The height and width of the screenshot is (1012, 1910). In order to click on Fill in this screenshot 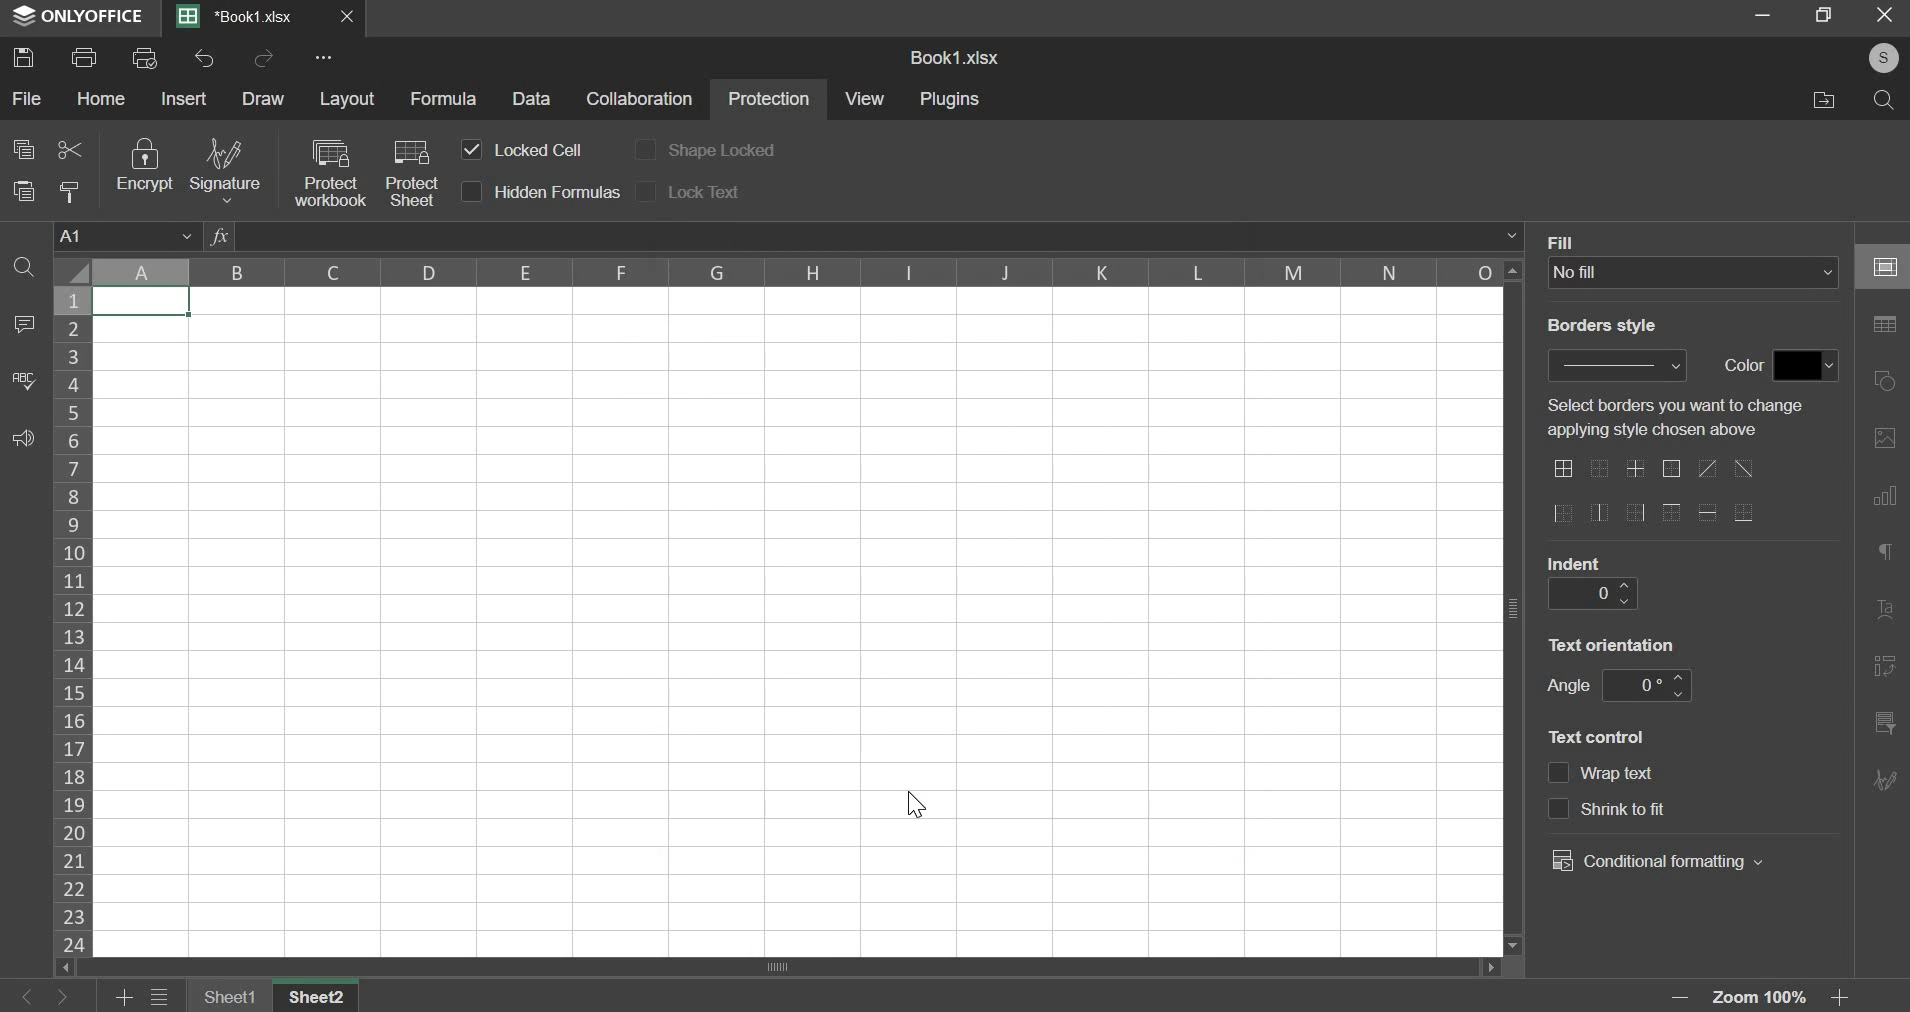, I will do `click(1565, 241)`.